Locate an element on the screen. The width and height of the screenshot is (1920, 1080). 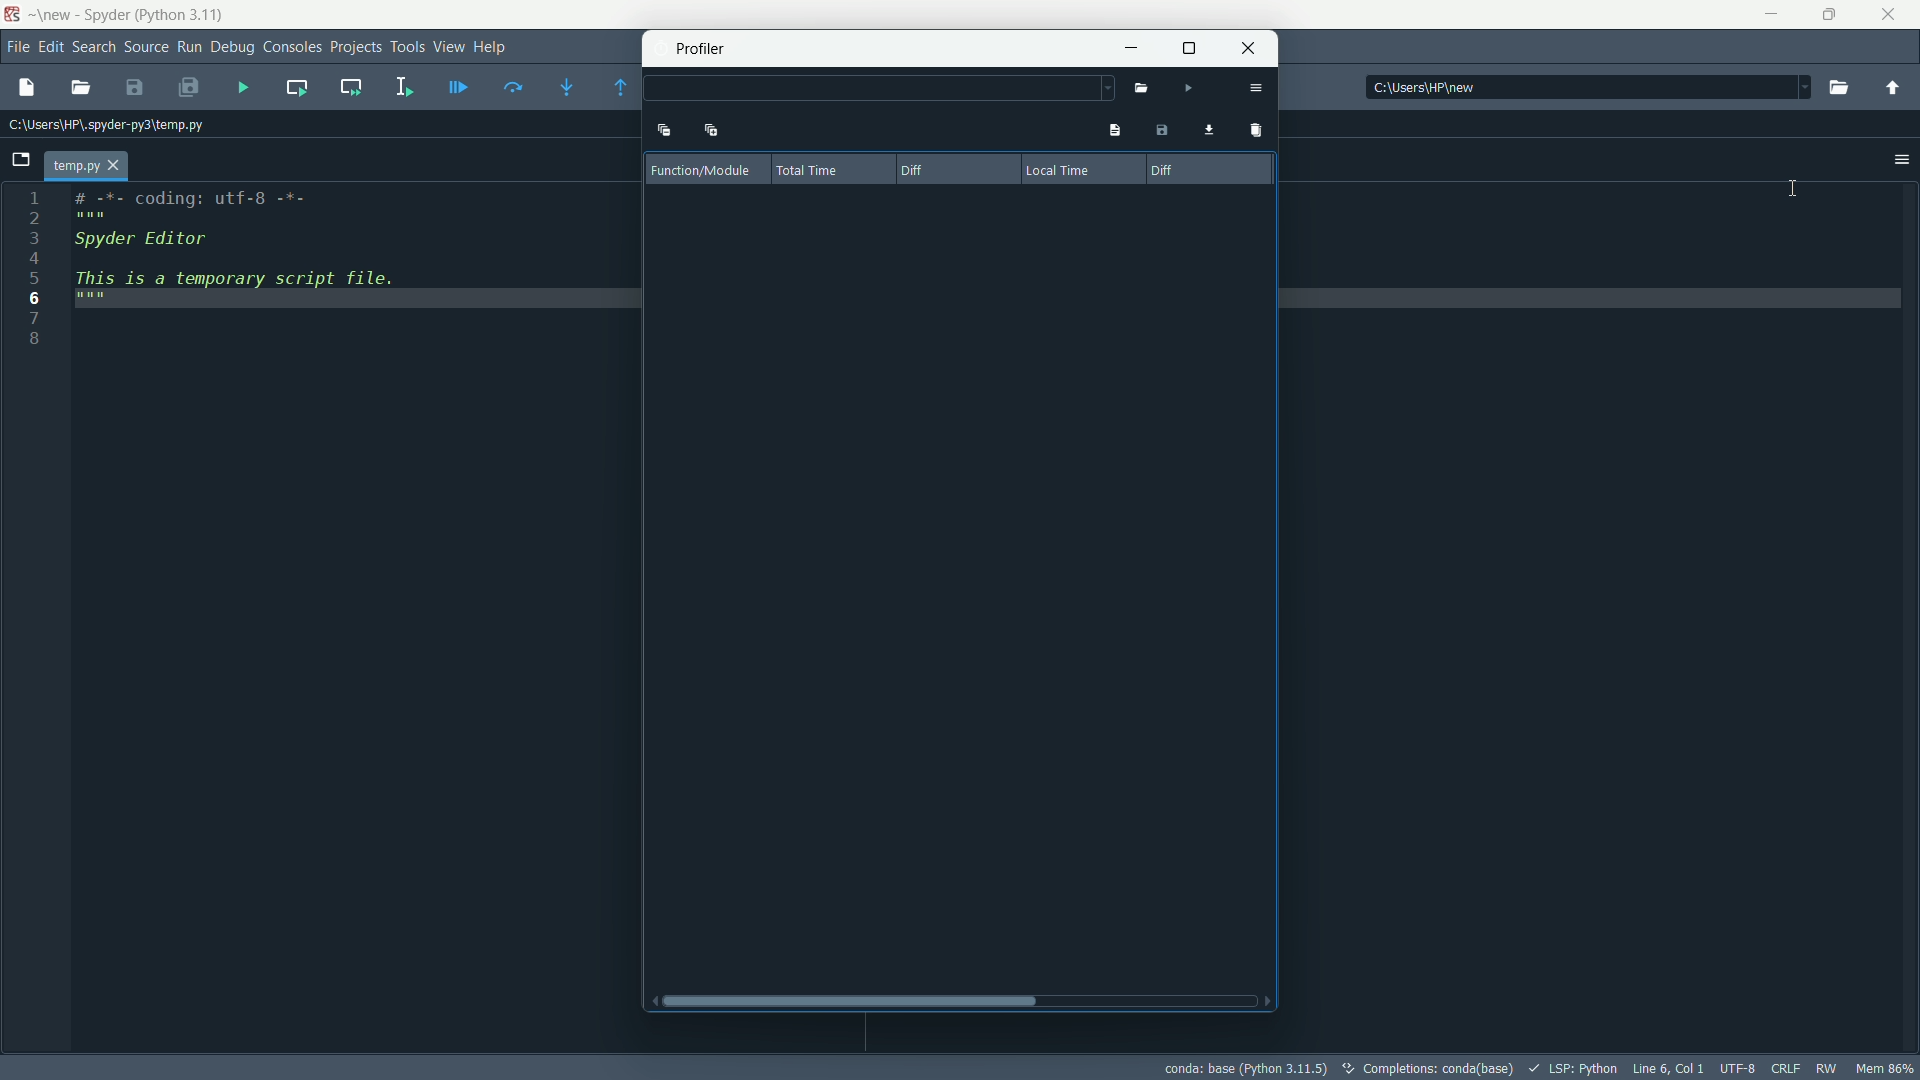
dropdown is located at coordinates (879, 89).